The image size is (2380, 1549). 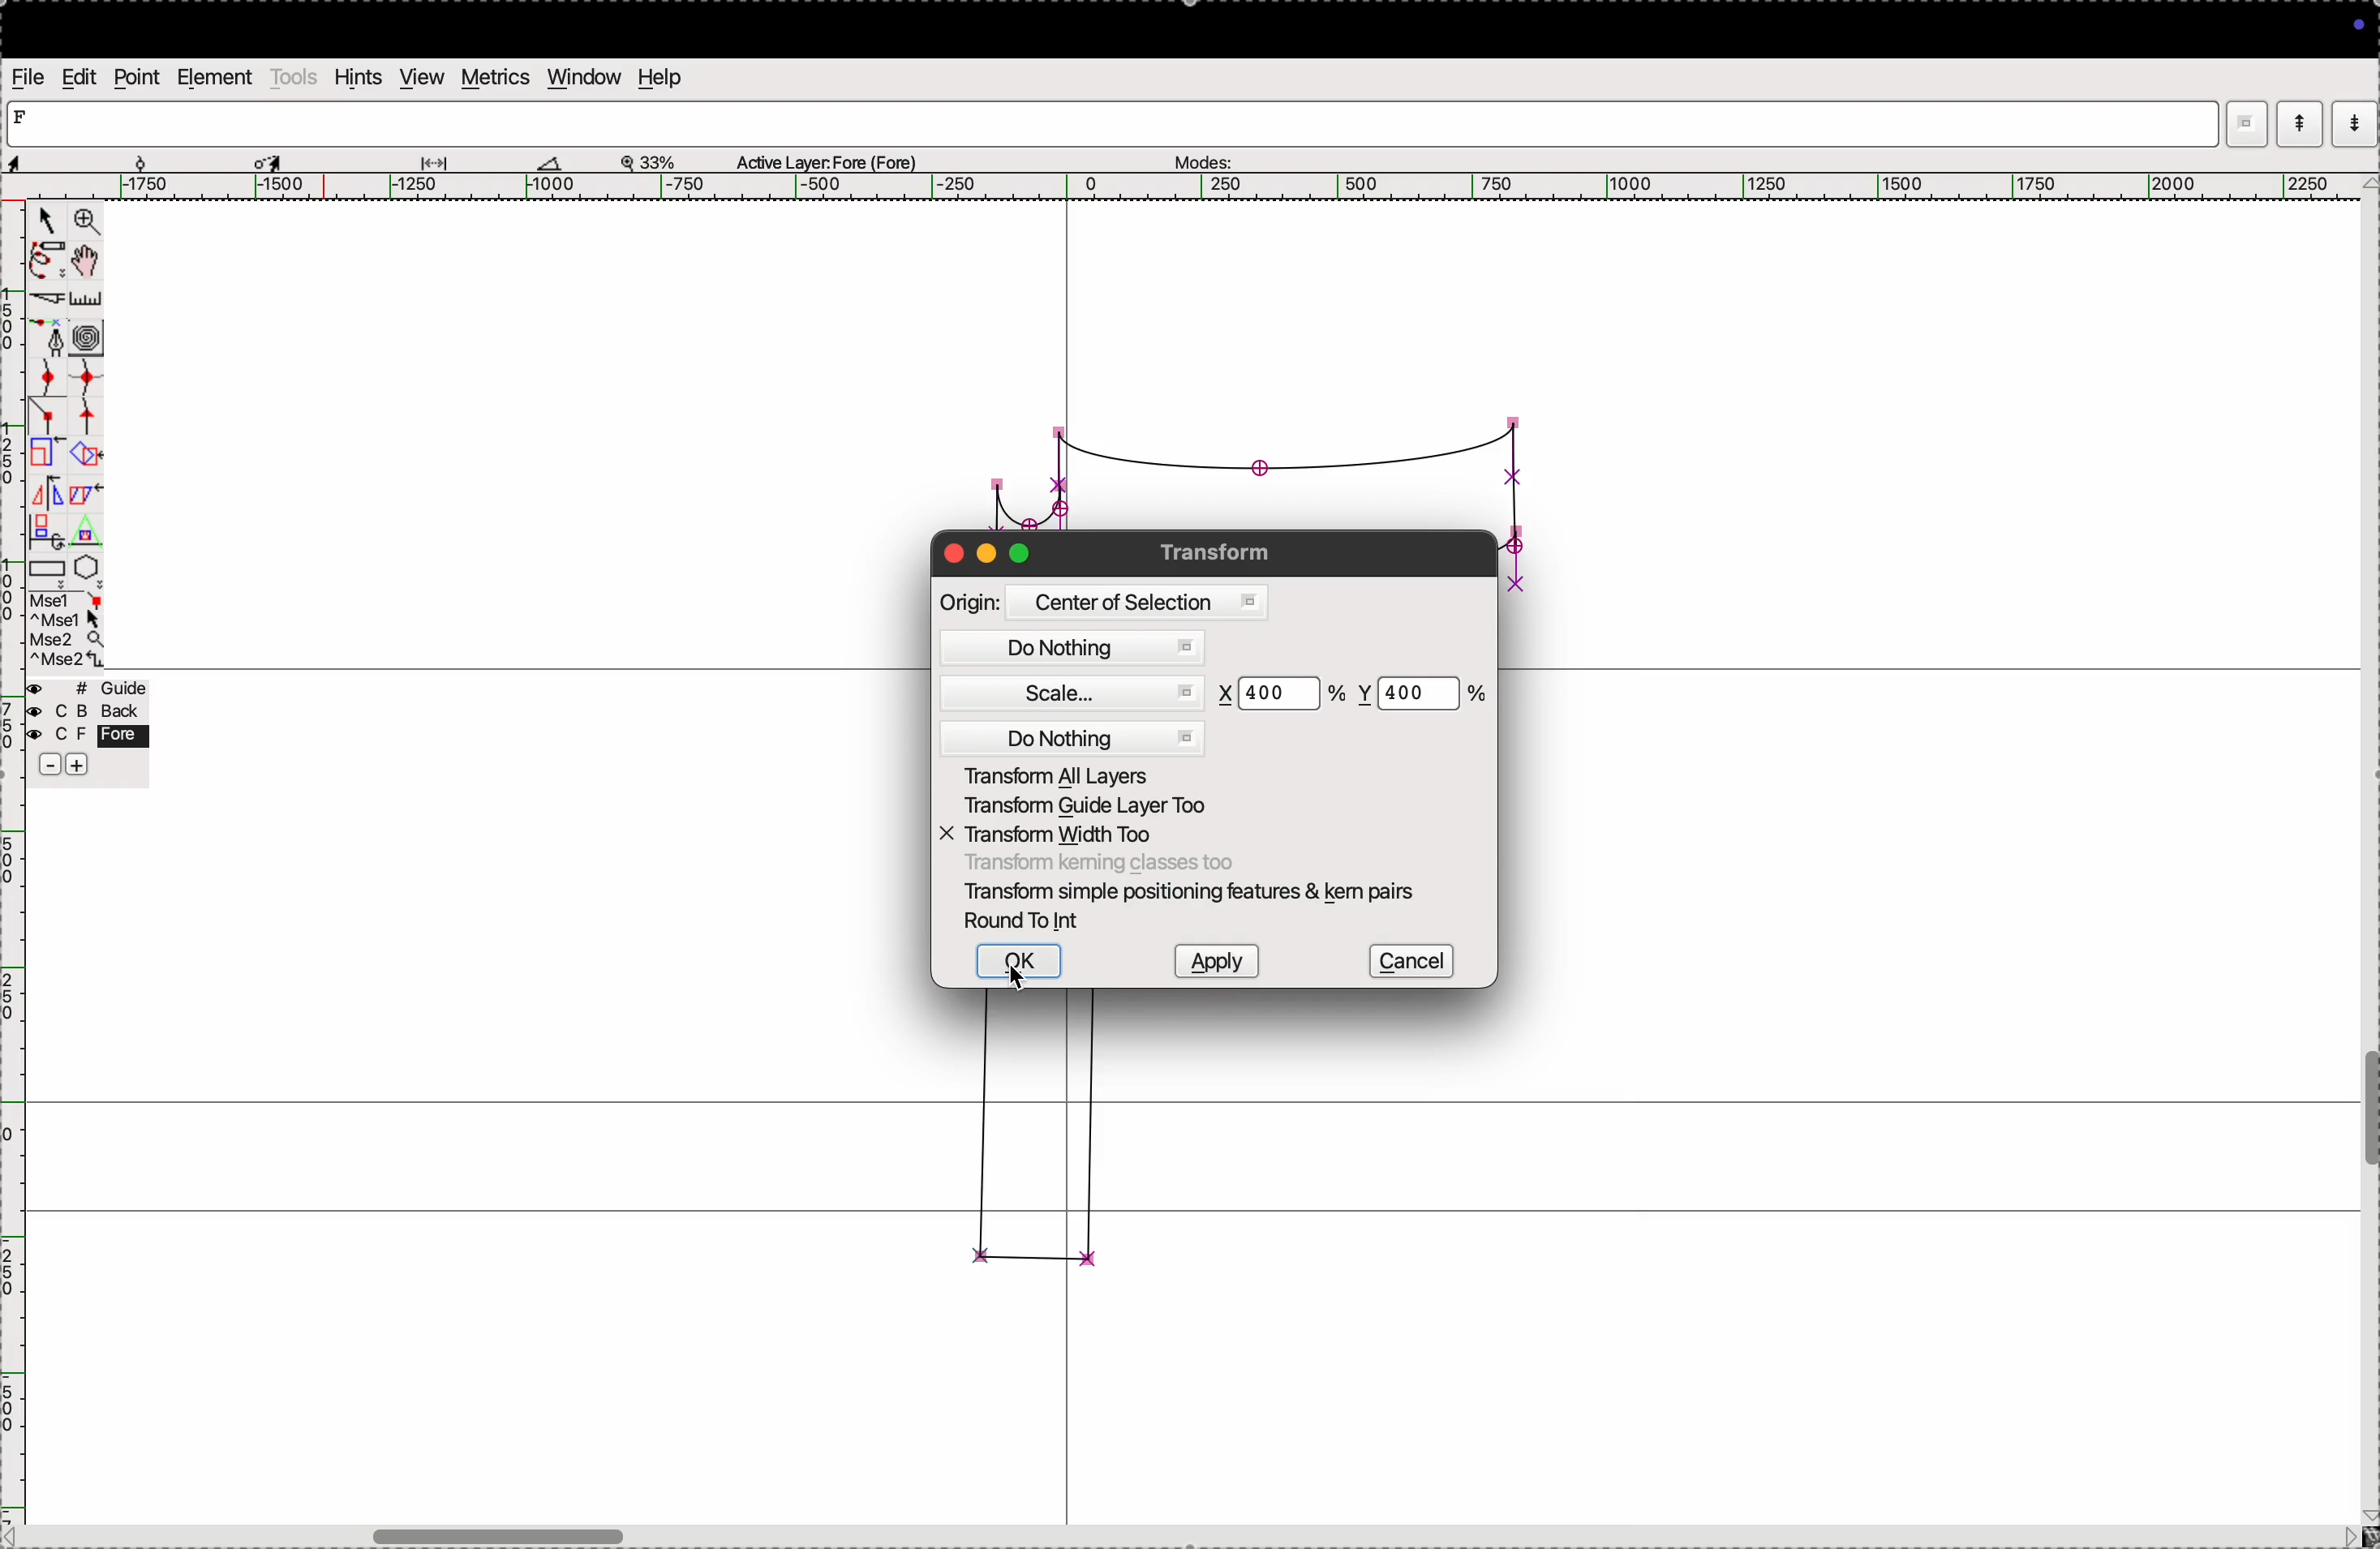 What do you see at coordinates (1177, 188) in the screenshot?
I see `horizontal scale` at bounding box center [1177, 188].